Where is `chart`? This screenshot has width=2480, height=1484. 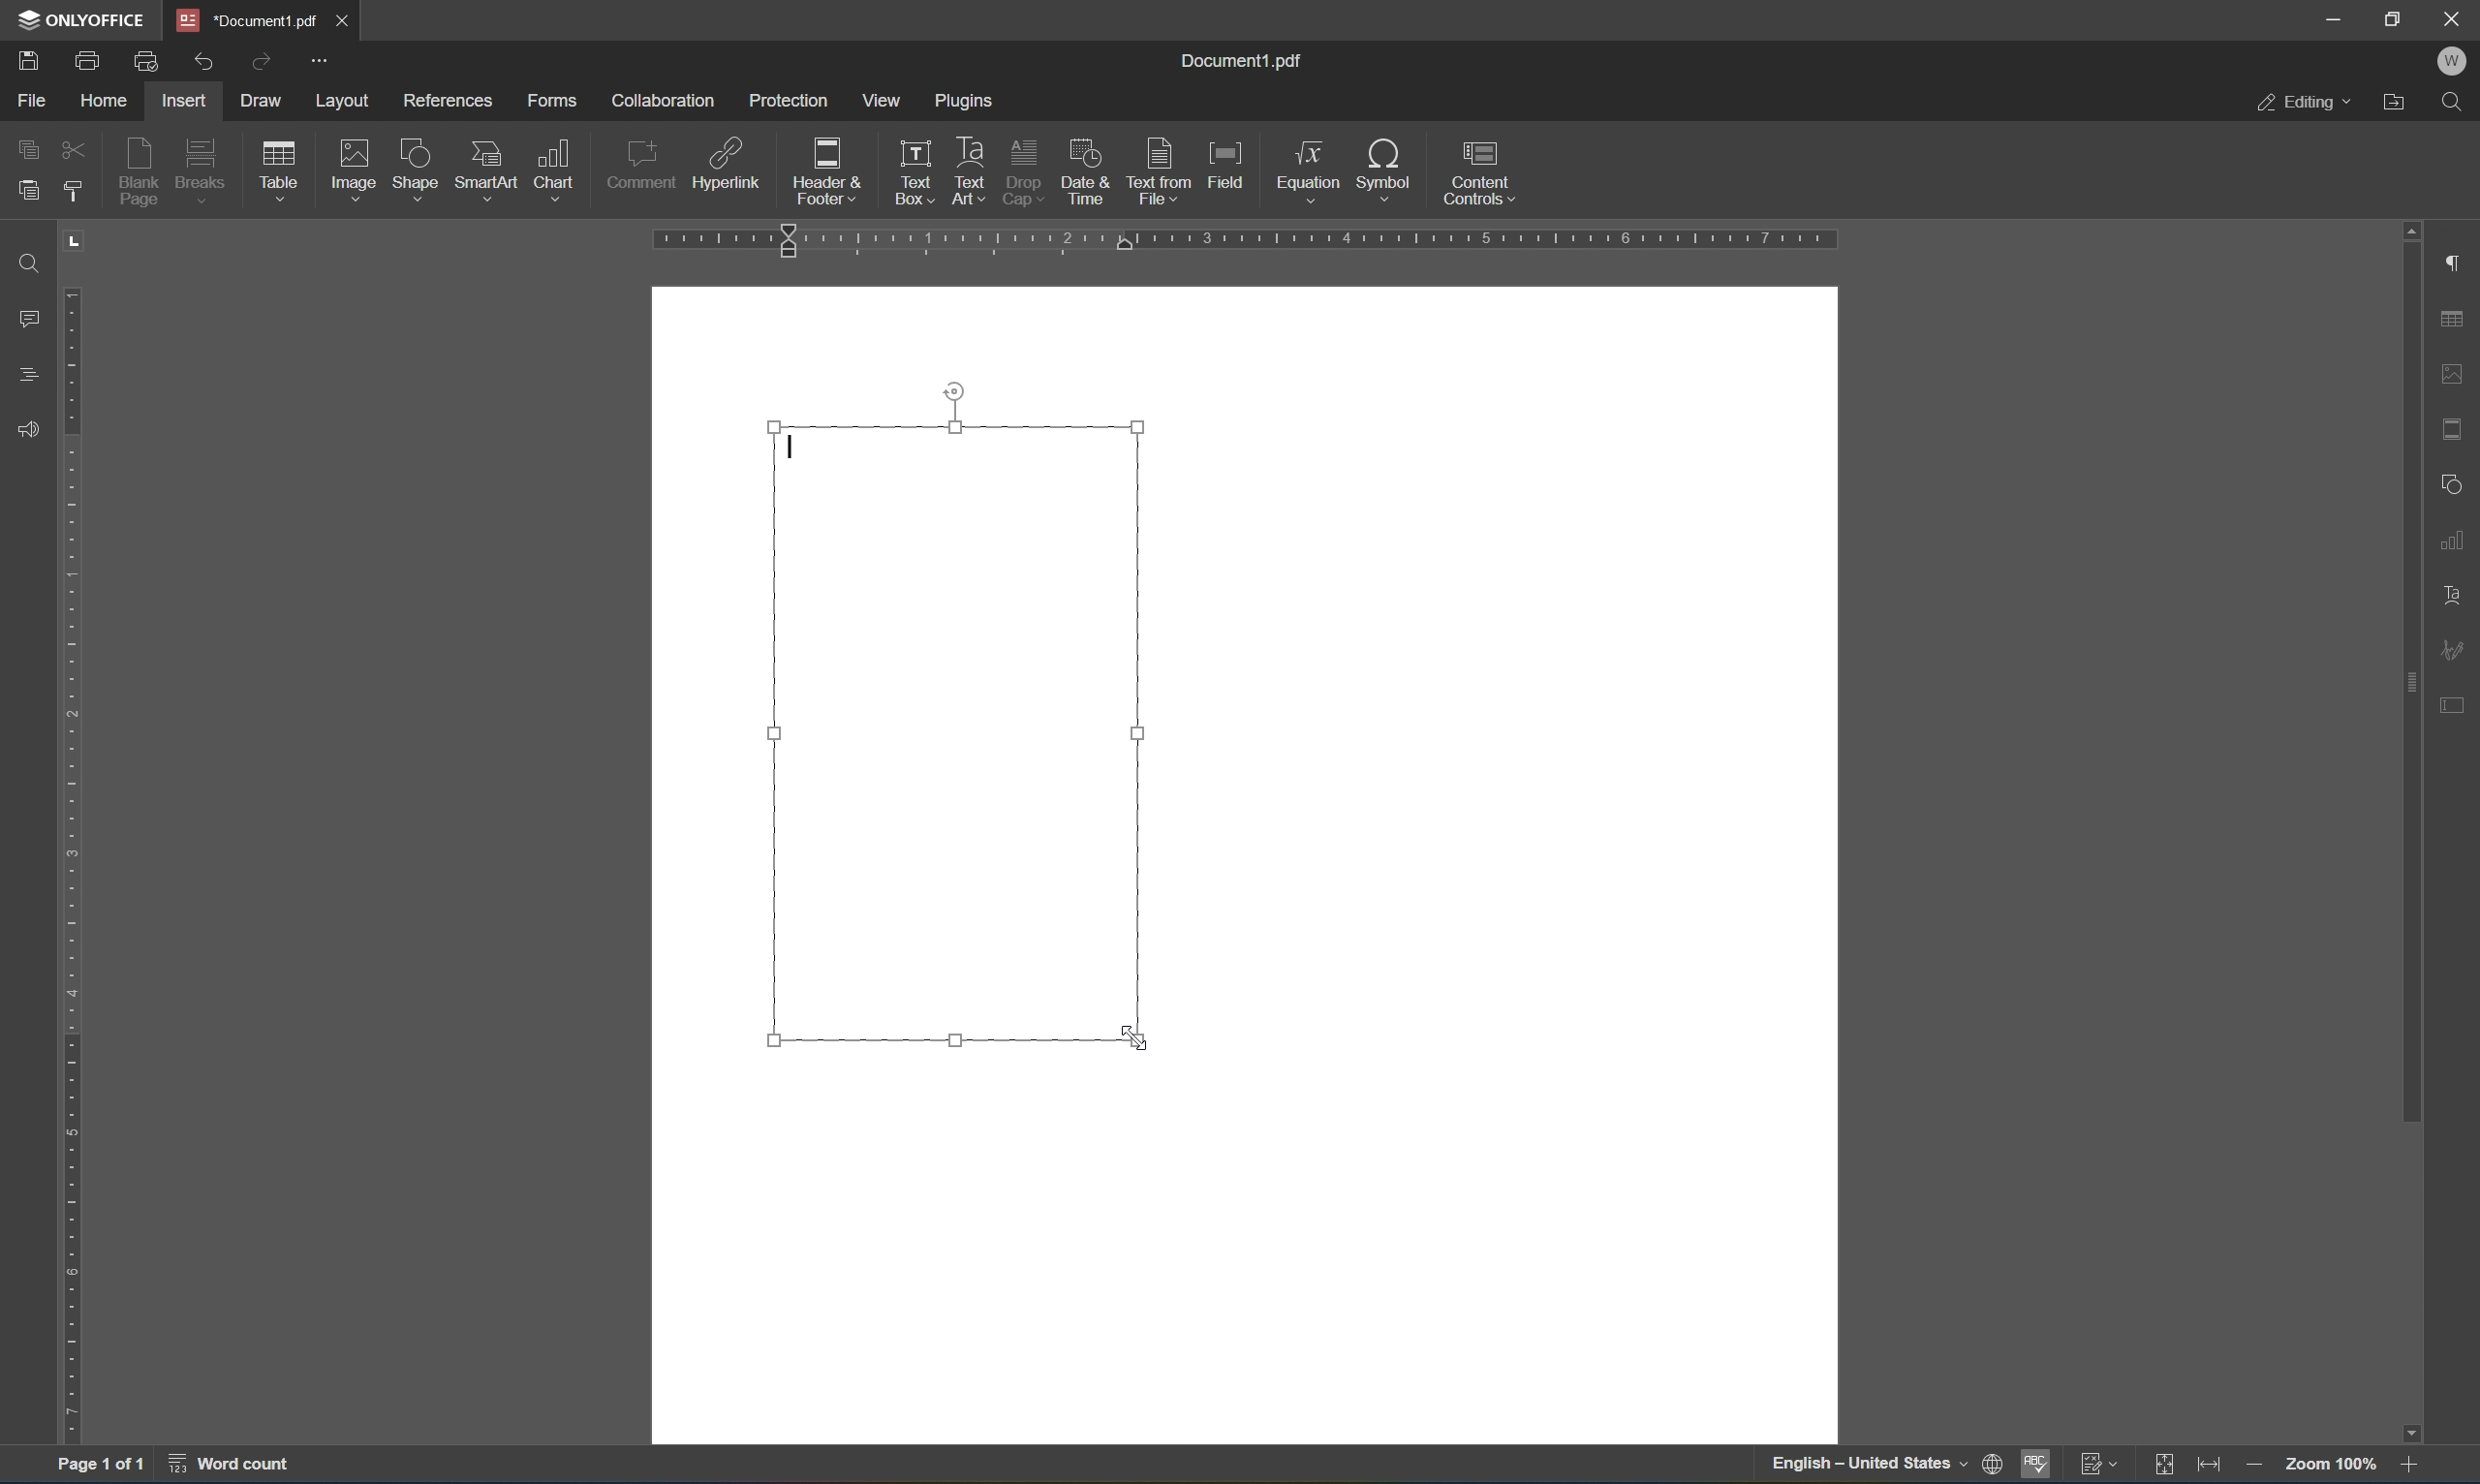 chart is located at coordinates (555, 169).